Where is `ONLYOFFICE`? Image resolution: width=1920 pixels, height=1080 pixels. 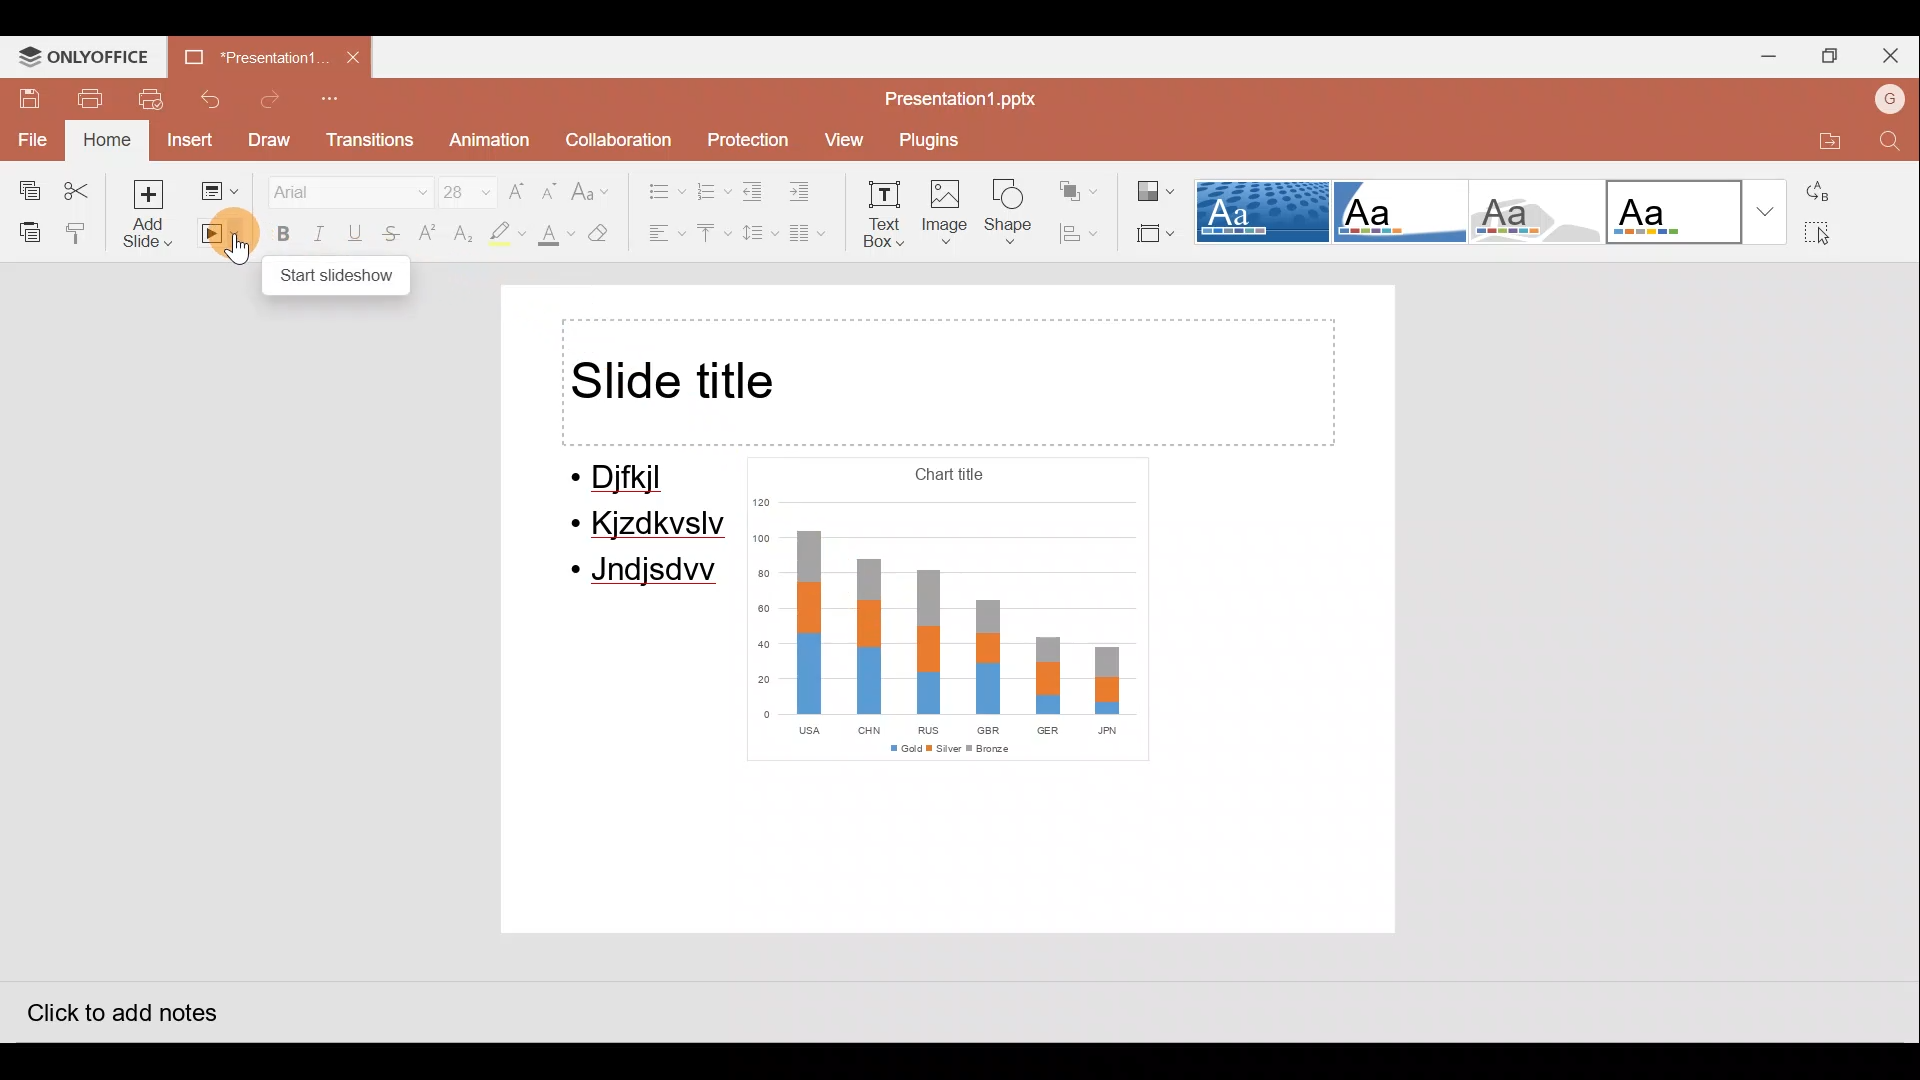
ONLYOFFICE is located at coordinates (79, 55).